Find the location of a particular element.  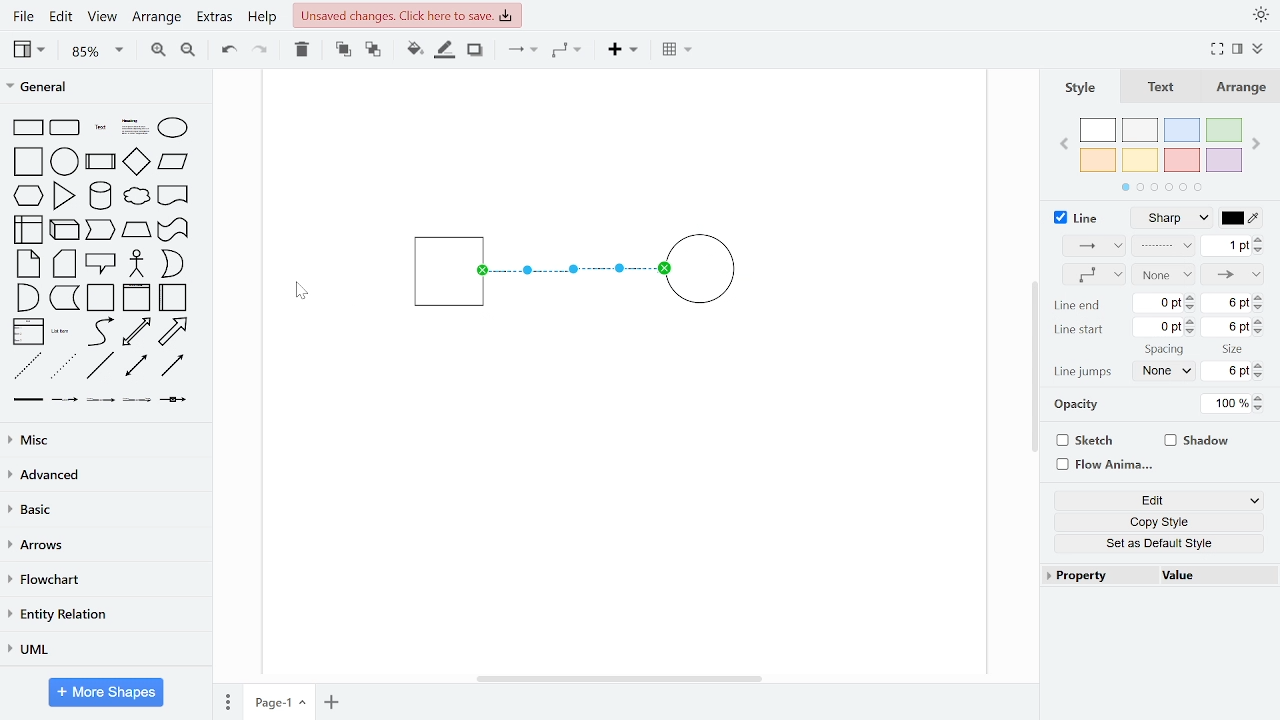

line start is located at coordinates (1163, 274).